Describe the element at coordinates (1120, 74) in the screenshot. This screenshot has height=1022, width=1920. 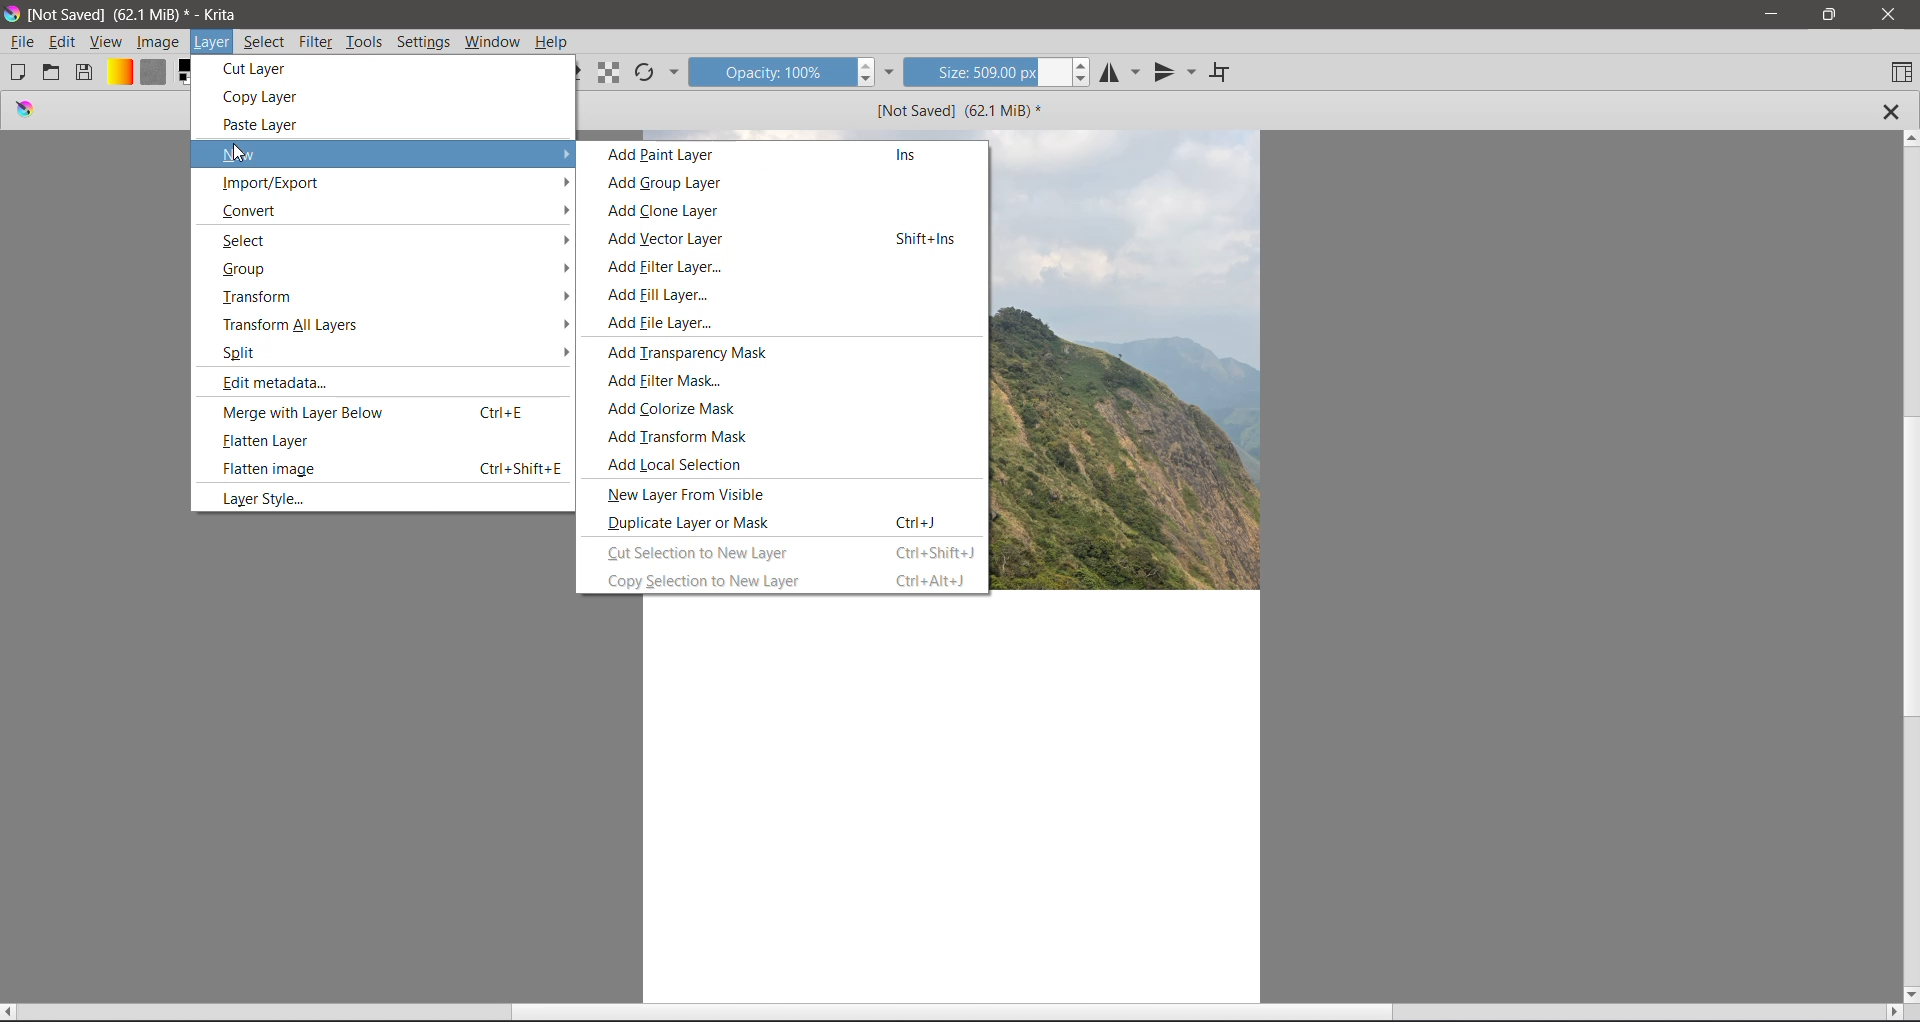
I see `Horizontal Mirror Tool` at that location.